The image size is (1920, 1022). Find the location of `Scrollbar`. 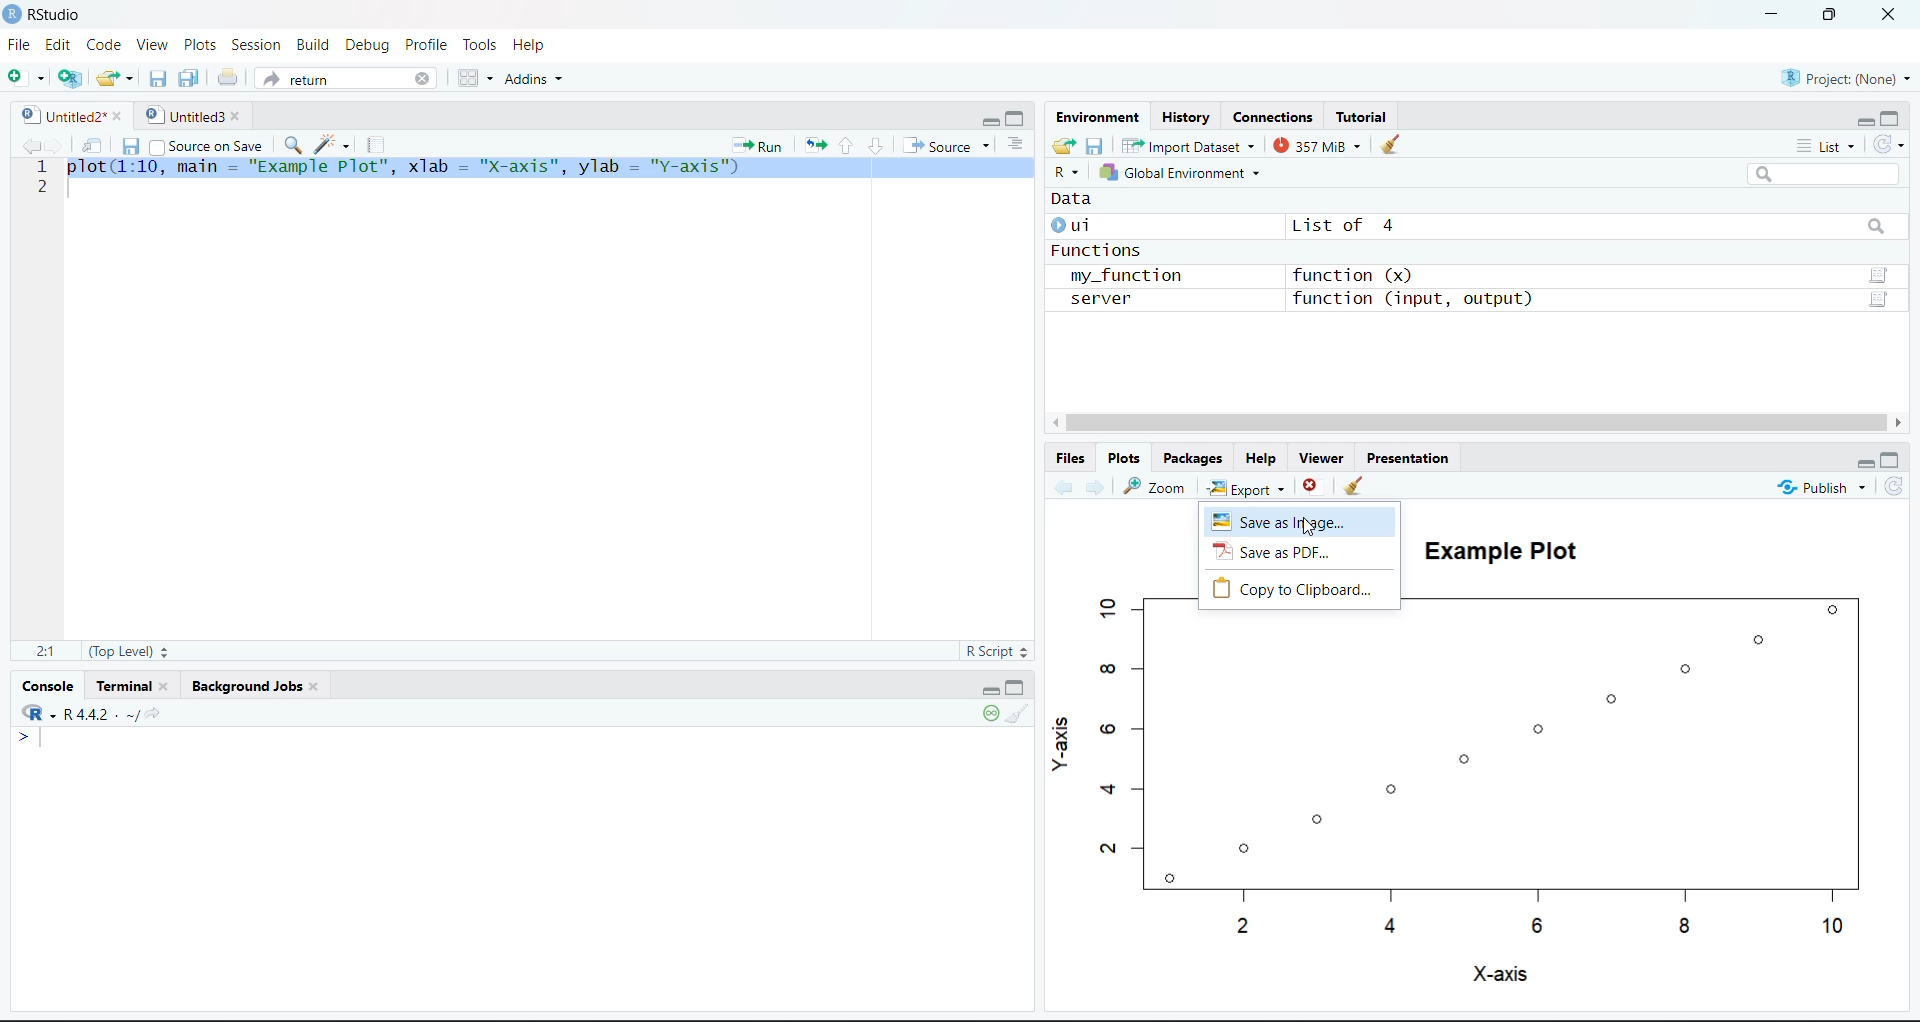

Scrollbar is located at coordinates (1473, 421).